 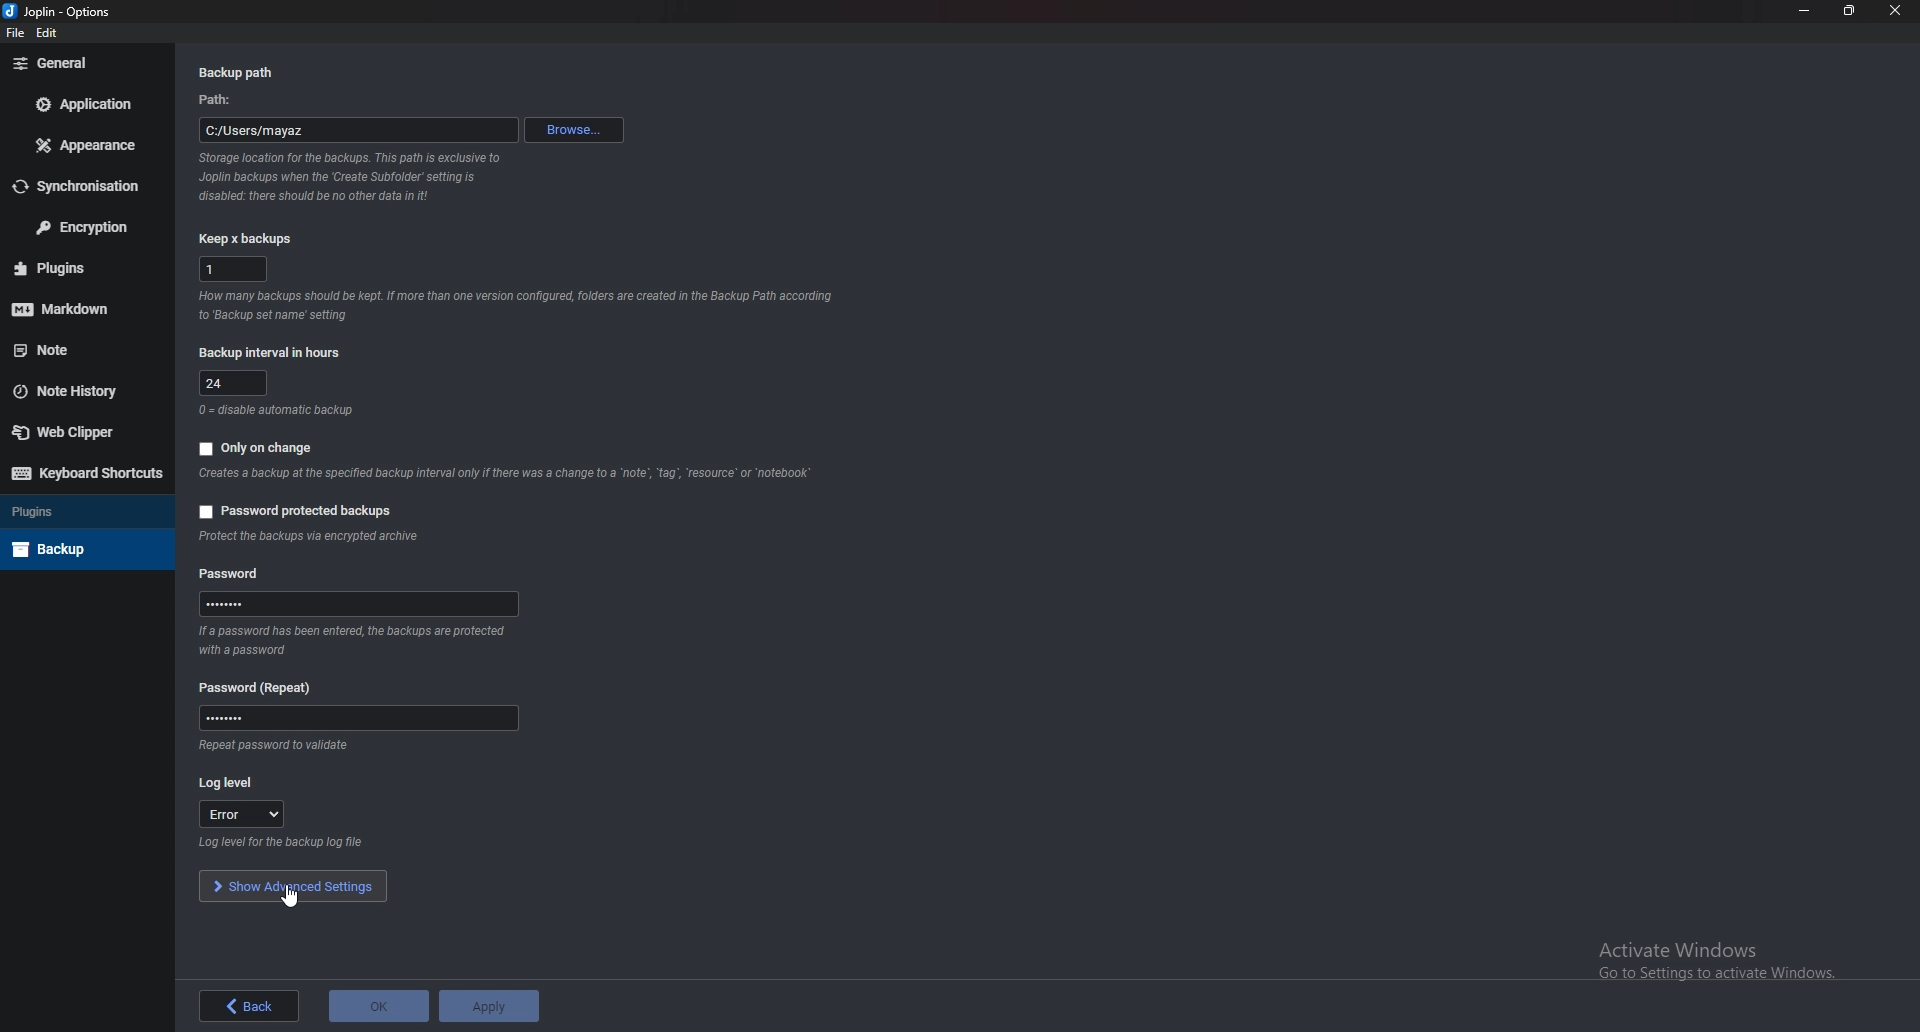 What do you see at coordinates (489, 1006) in the screenshot?
I see `Apply` at bounding box center [489, 1006].